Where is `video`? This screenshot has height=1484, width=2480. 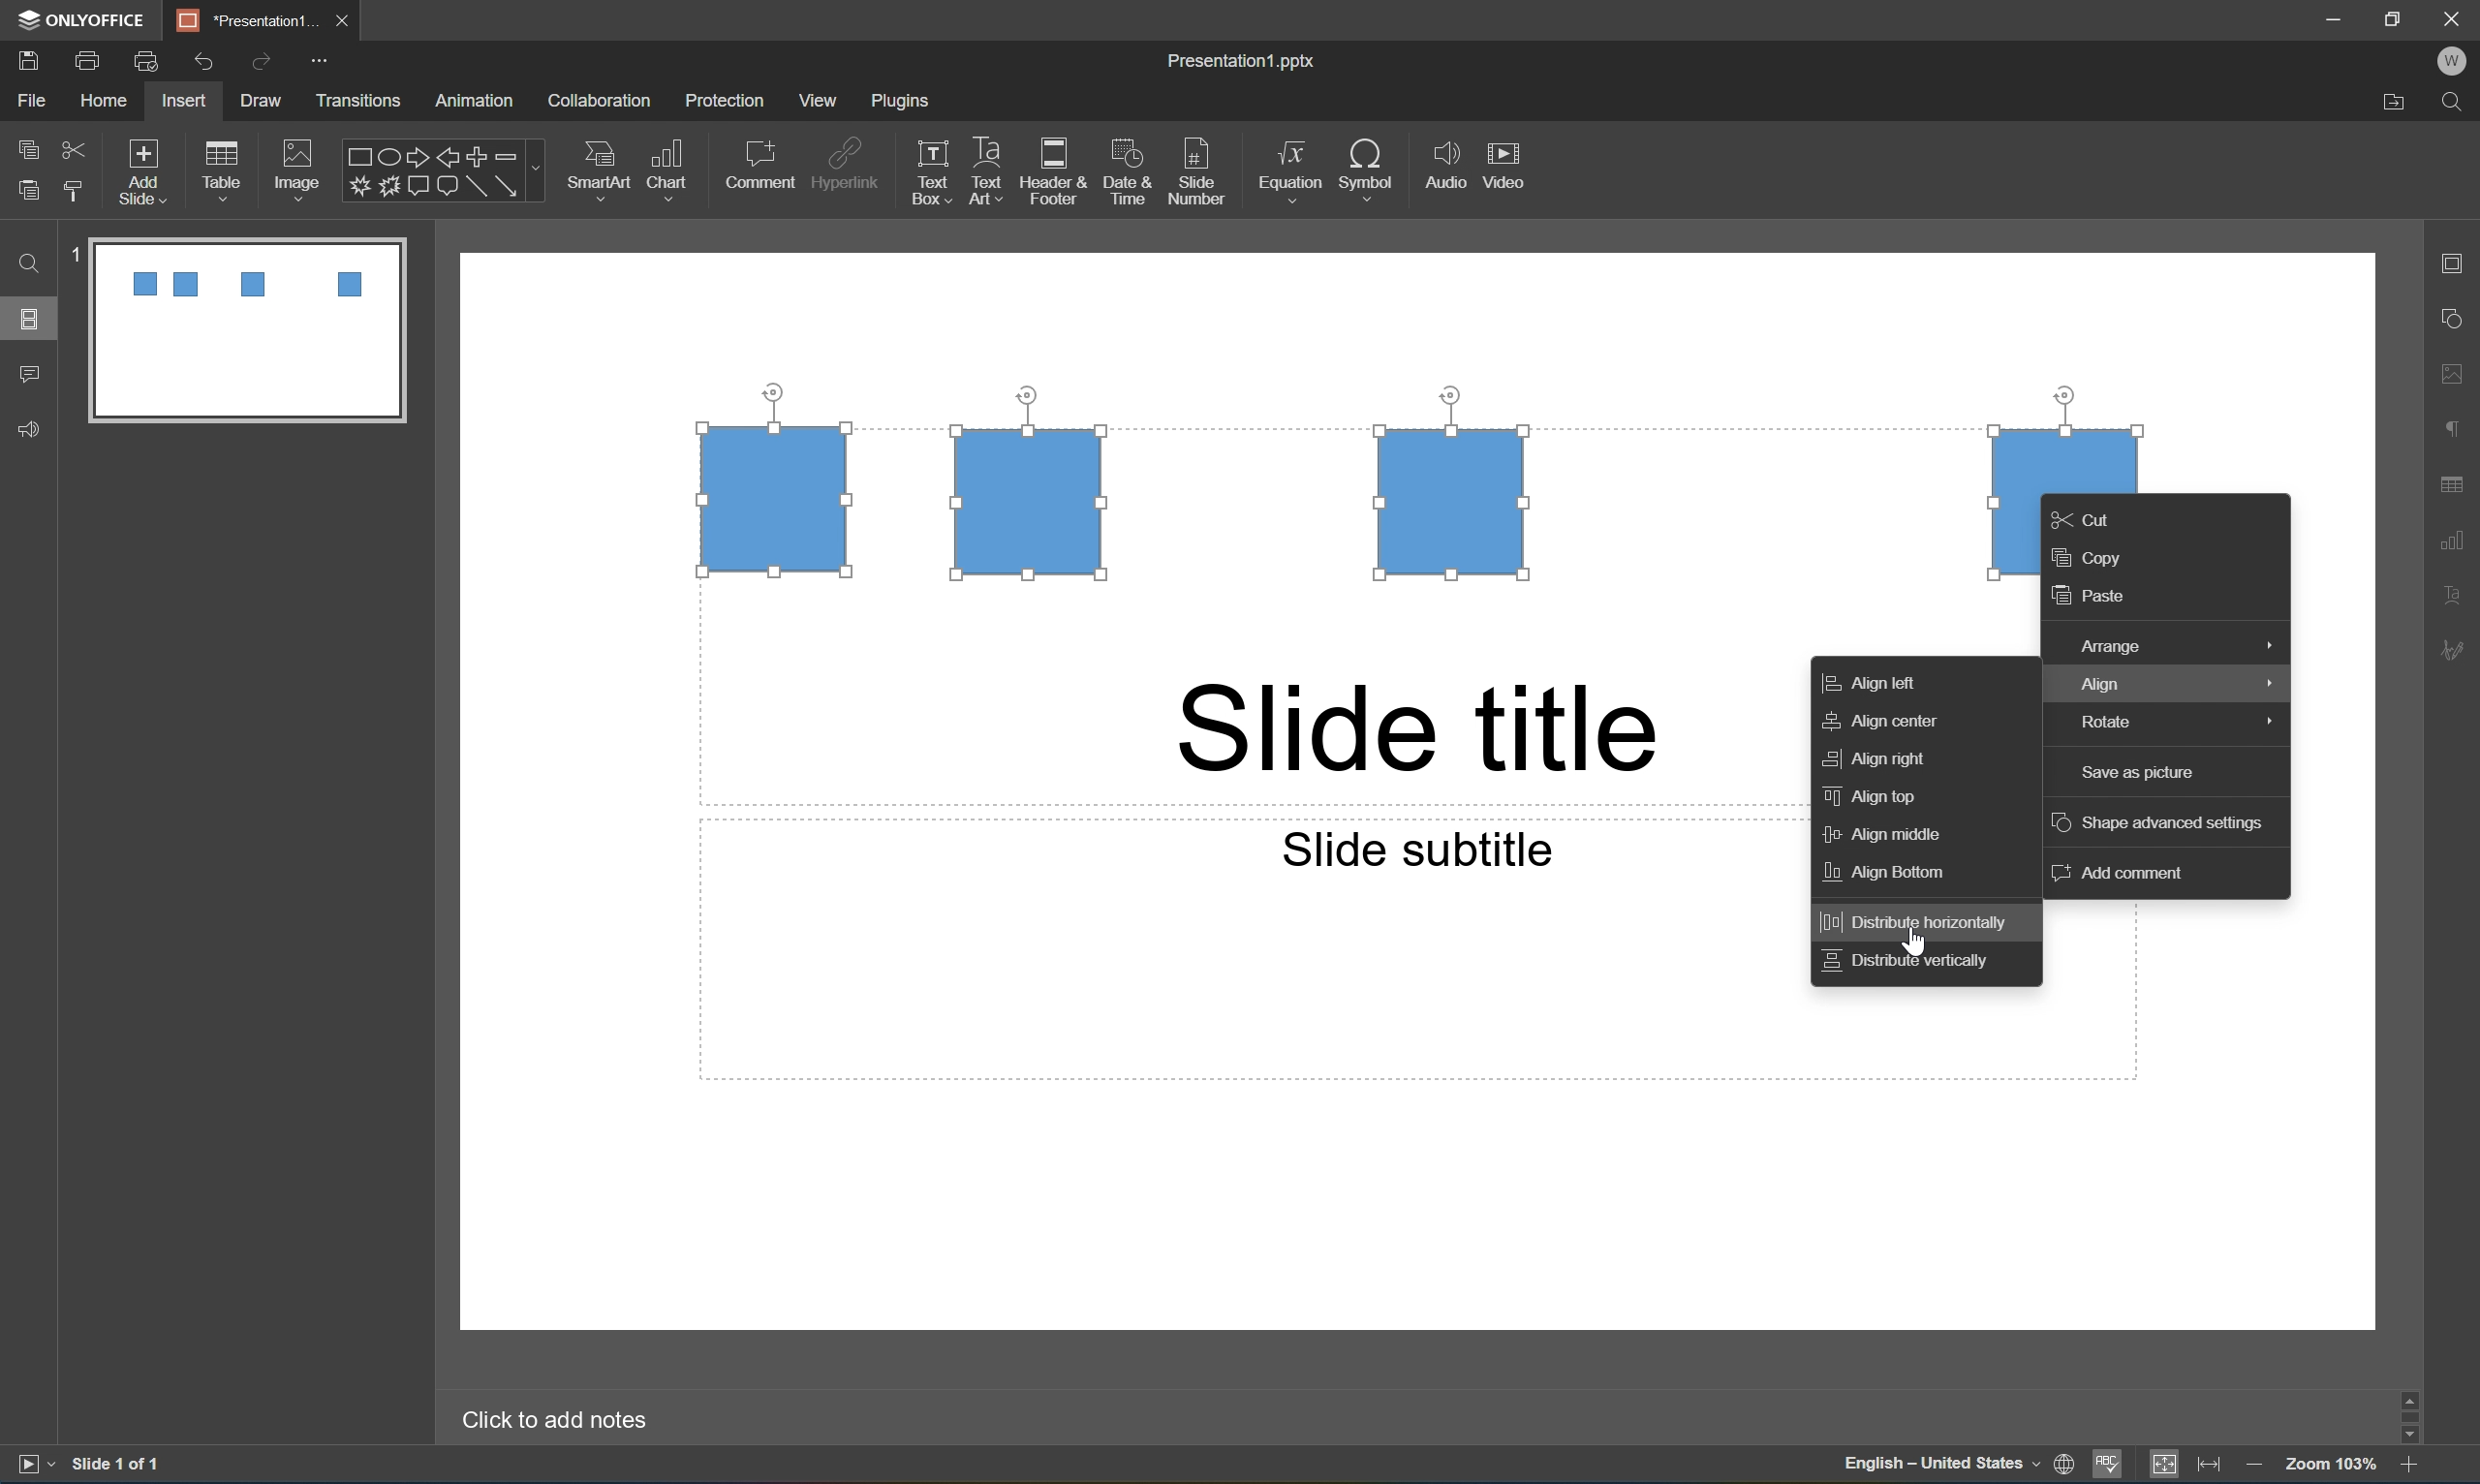 video is located at coordinates (1510, 164).